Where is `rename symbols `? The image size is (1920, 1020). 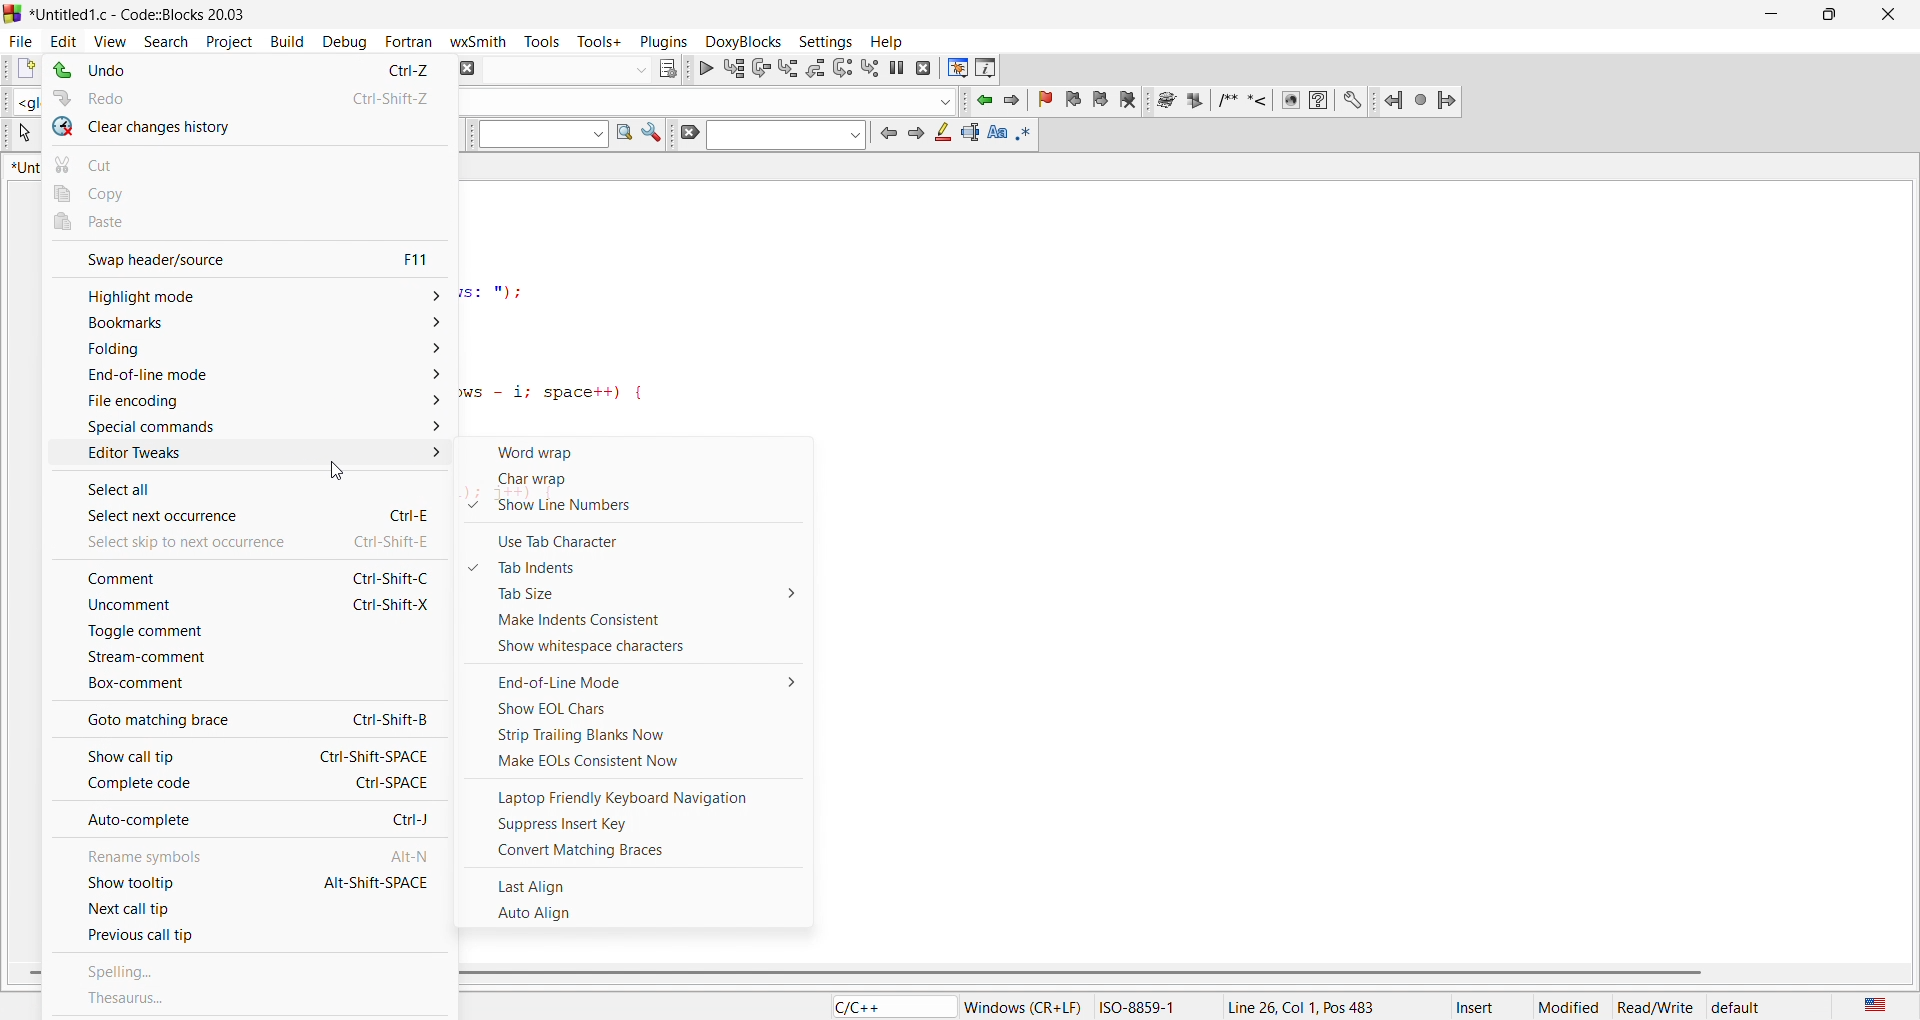
rename symbols  is located at coordinates (160, 855).